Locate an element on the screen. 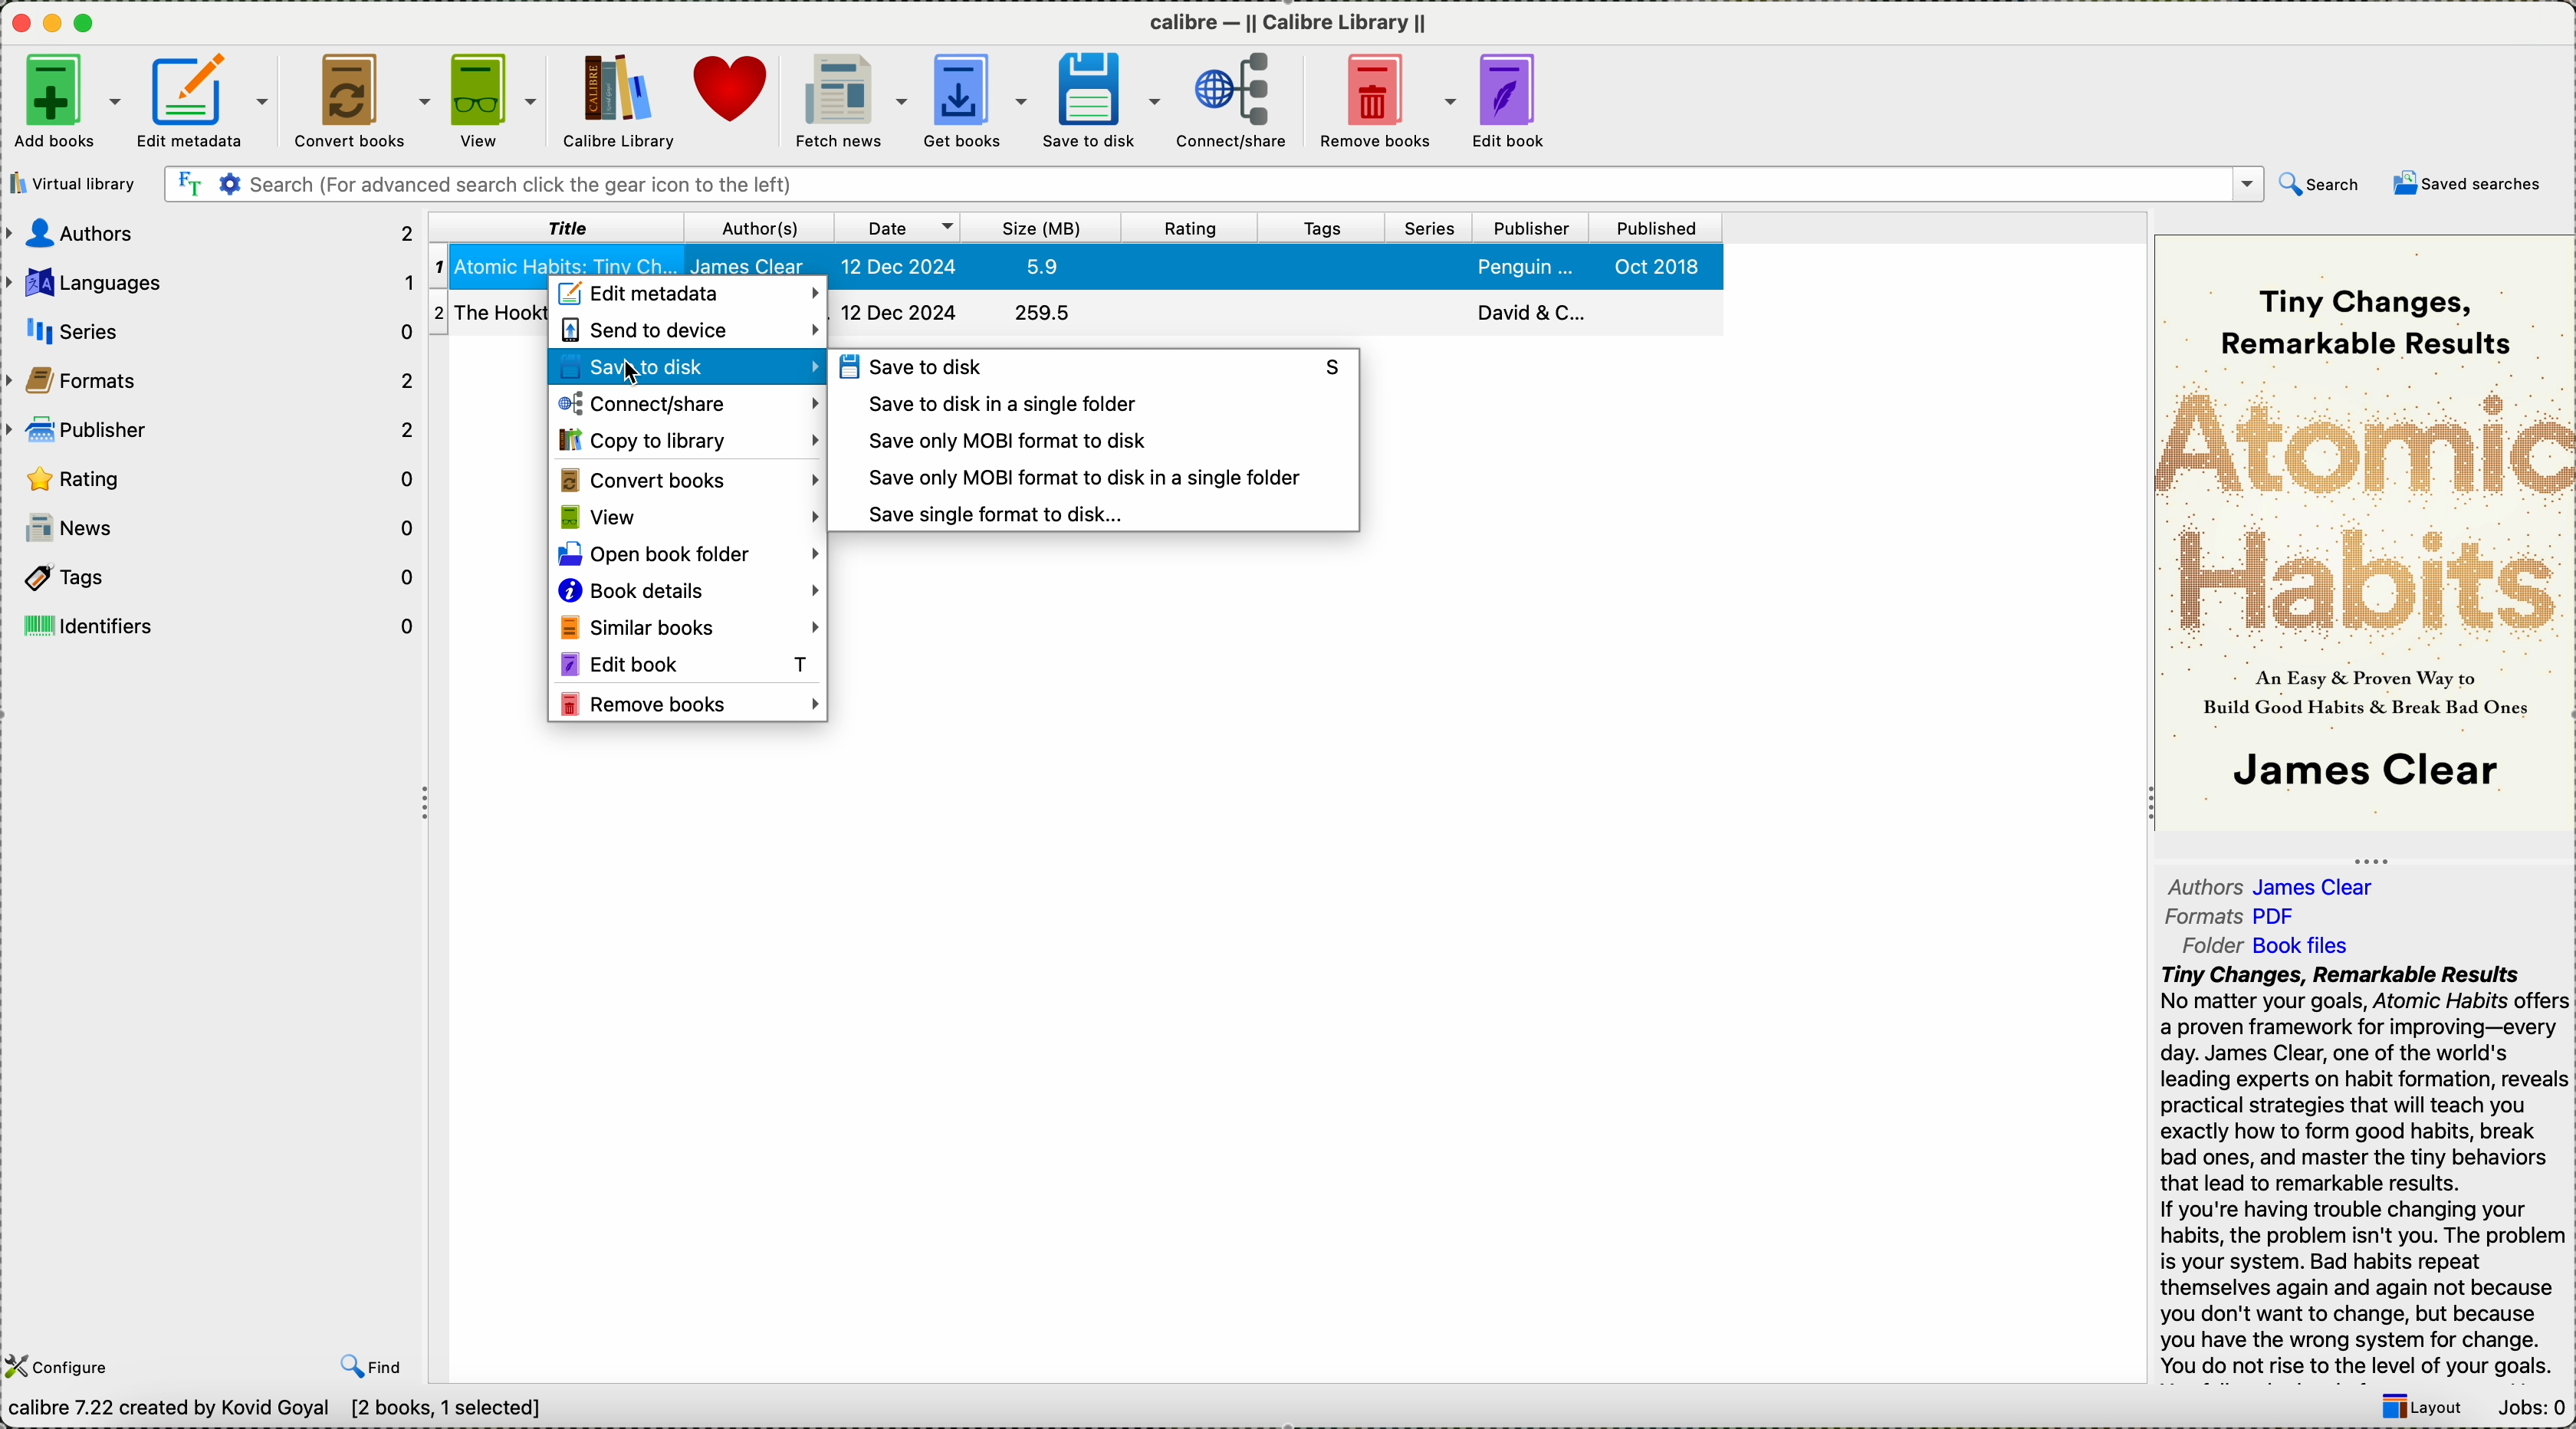  save single format to disk is located at coordinates (998, 514).